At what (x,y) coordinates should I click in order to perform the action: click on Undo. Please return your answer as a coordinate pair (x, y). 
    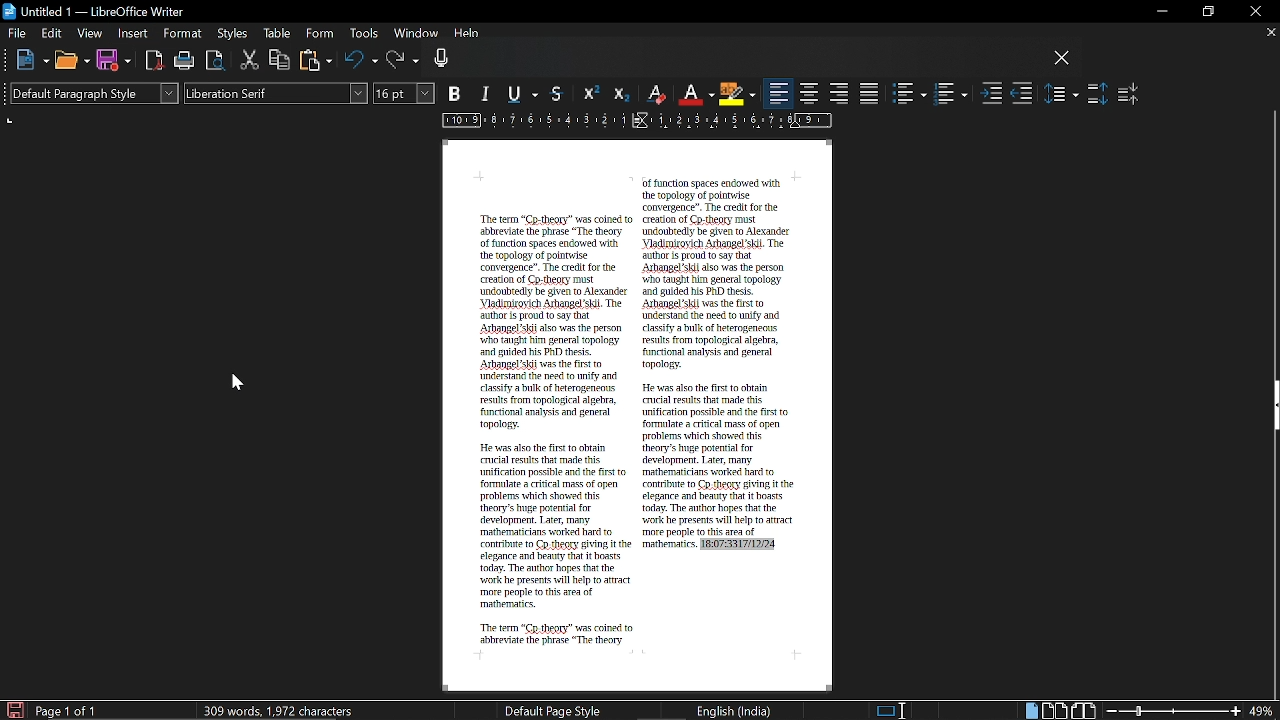
    Looking at the image, I should click on (361, 61).